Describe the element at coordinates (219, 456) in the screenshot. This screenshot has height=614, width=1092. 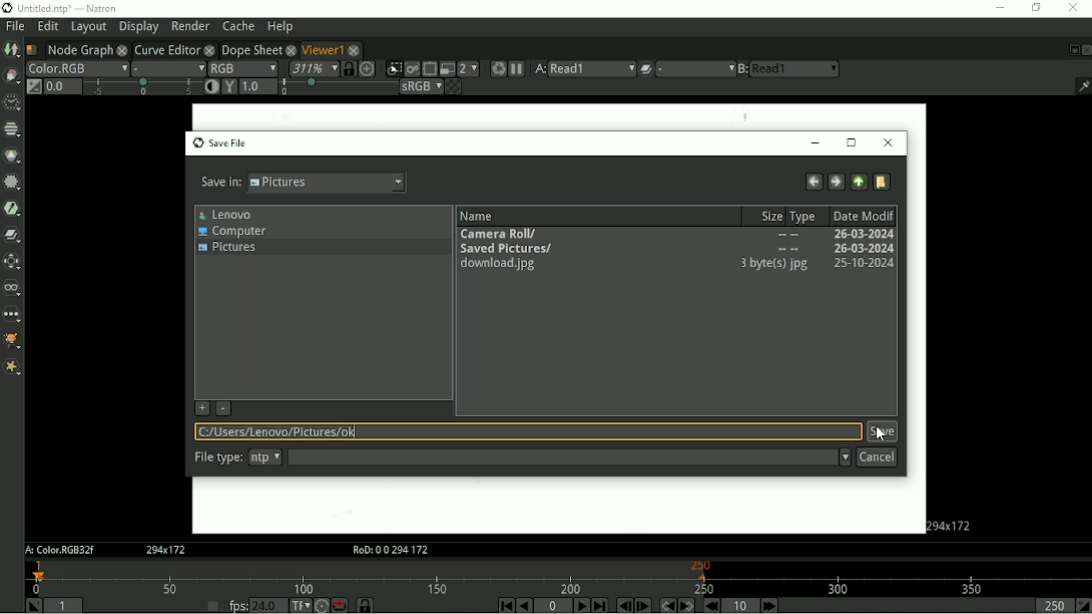
I see `file type` at that location.